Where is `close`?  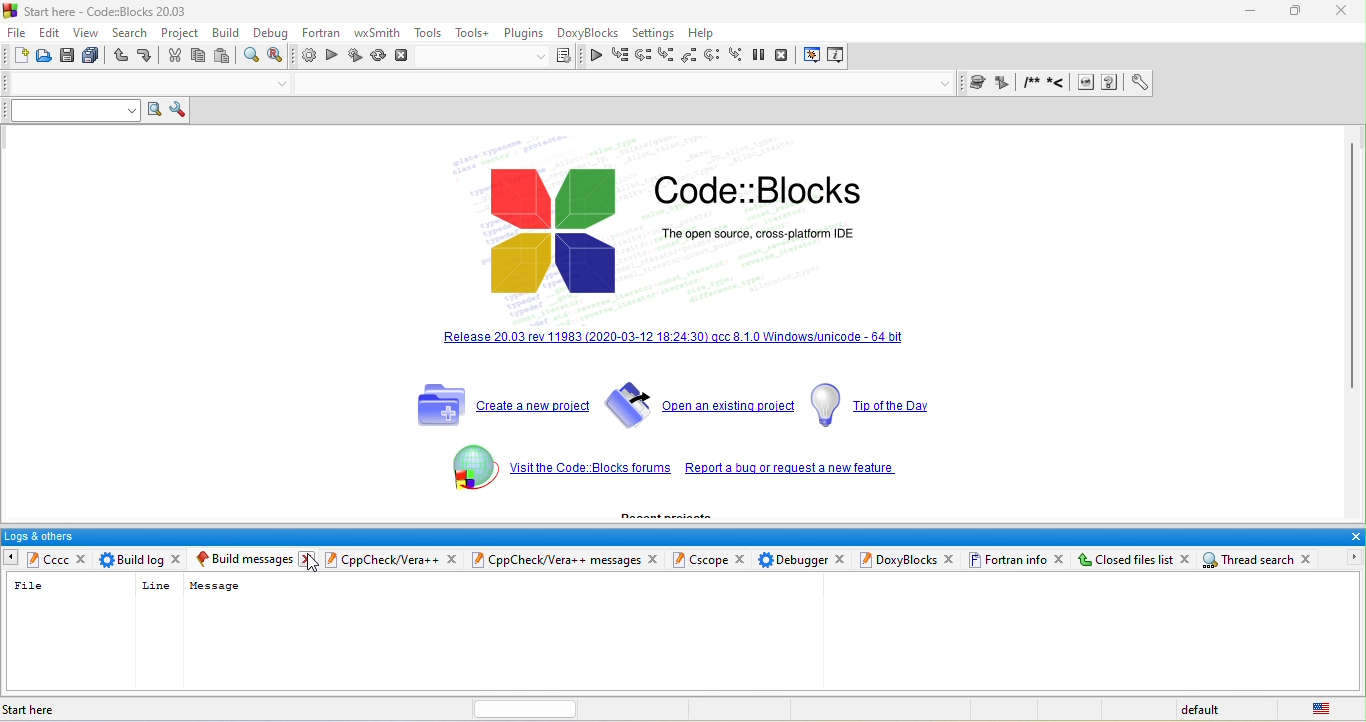
close is located at coordinates (1311, 560).